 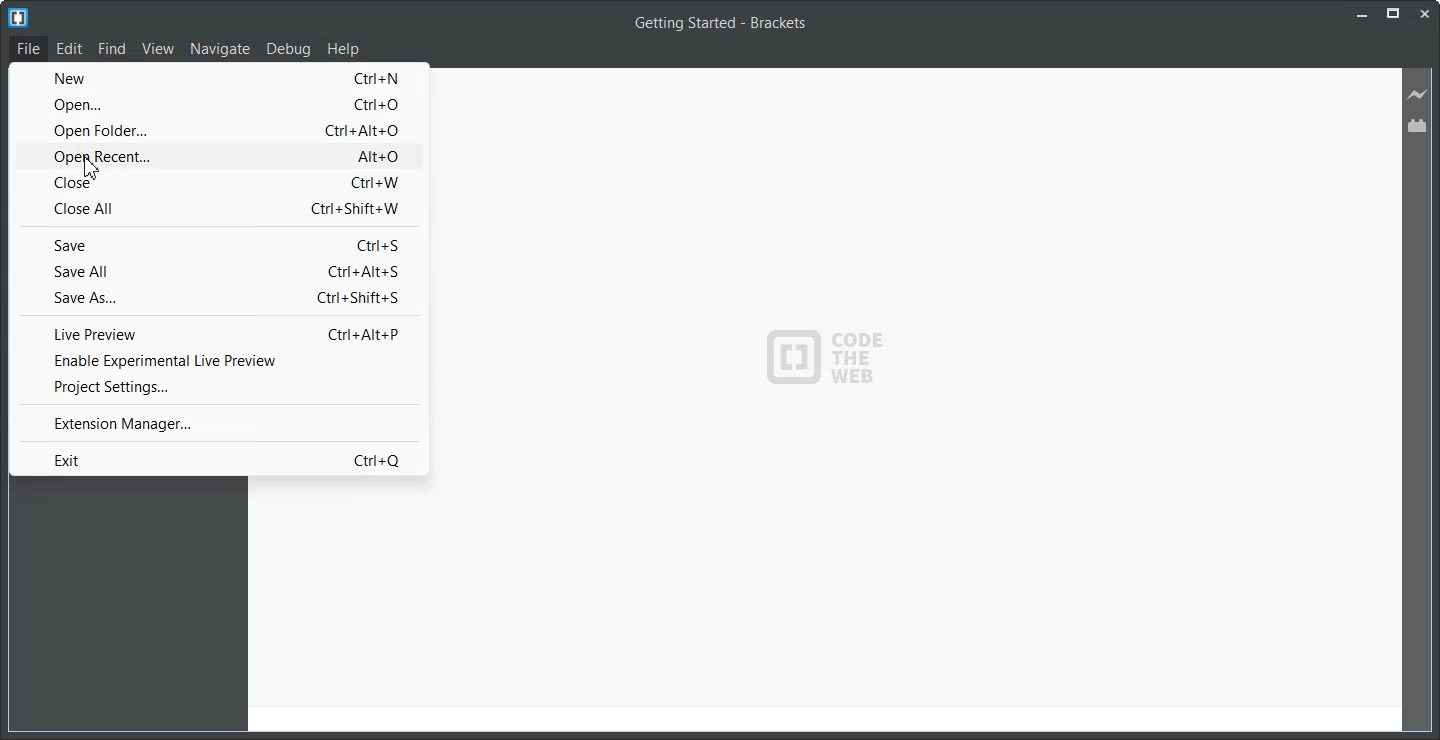 What do you see at coordinates (828, 363) in the screenshot?
I see `logo` at bounding box center [828, 363].